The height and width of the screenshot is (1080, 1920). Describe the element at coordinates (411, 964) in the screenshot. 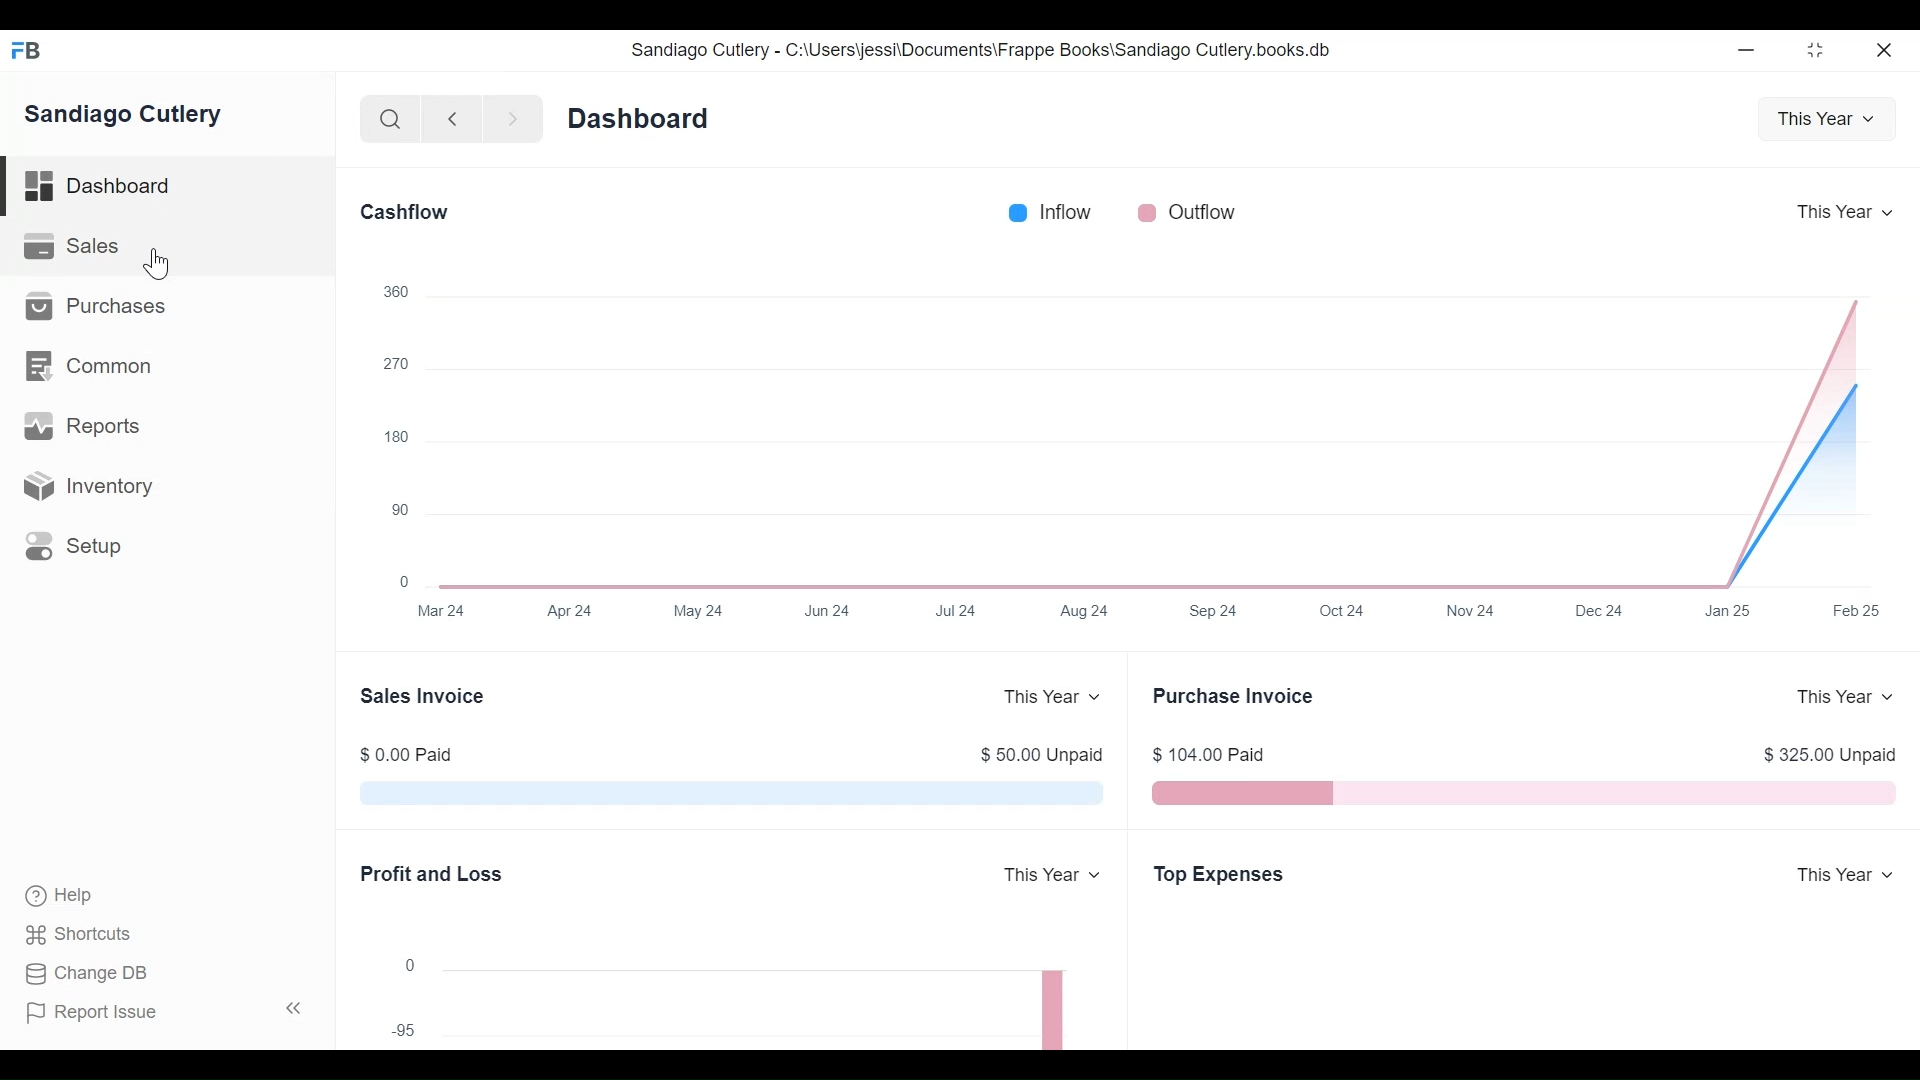

I see `0` at that location.